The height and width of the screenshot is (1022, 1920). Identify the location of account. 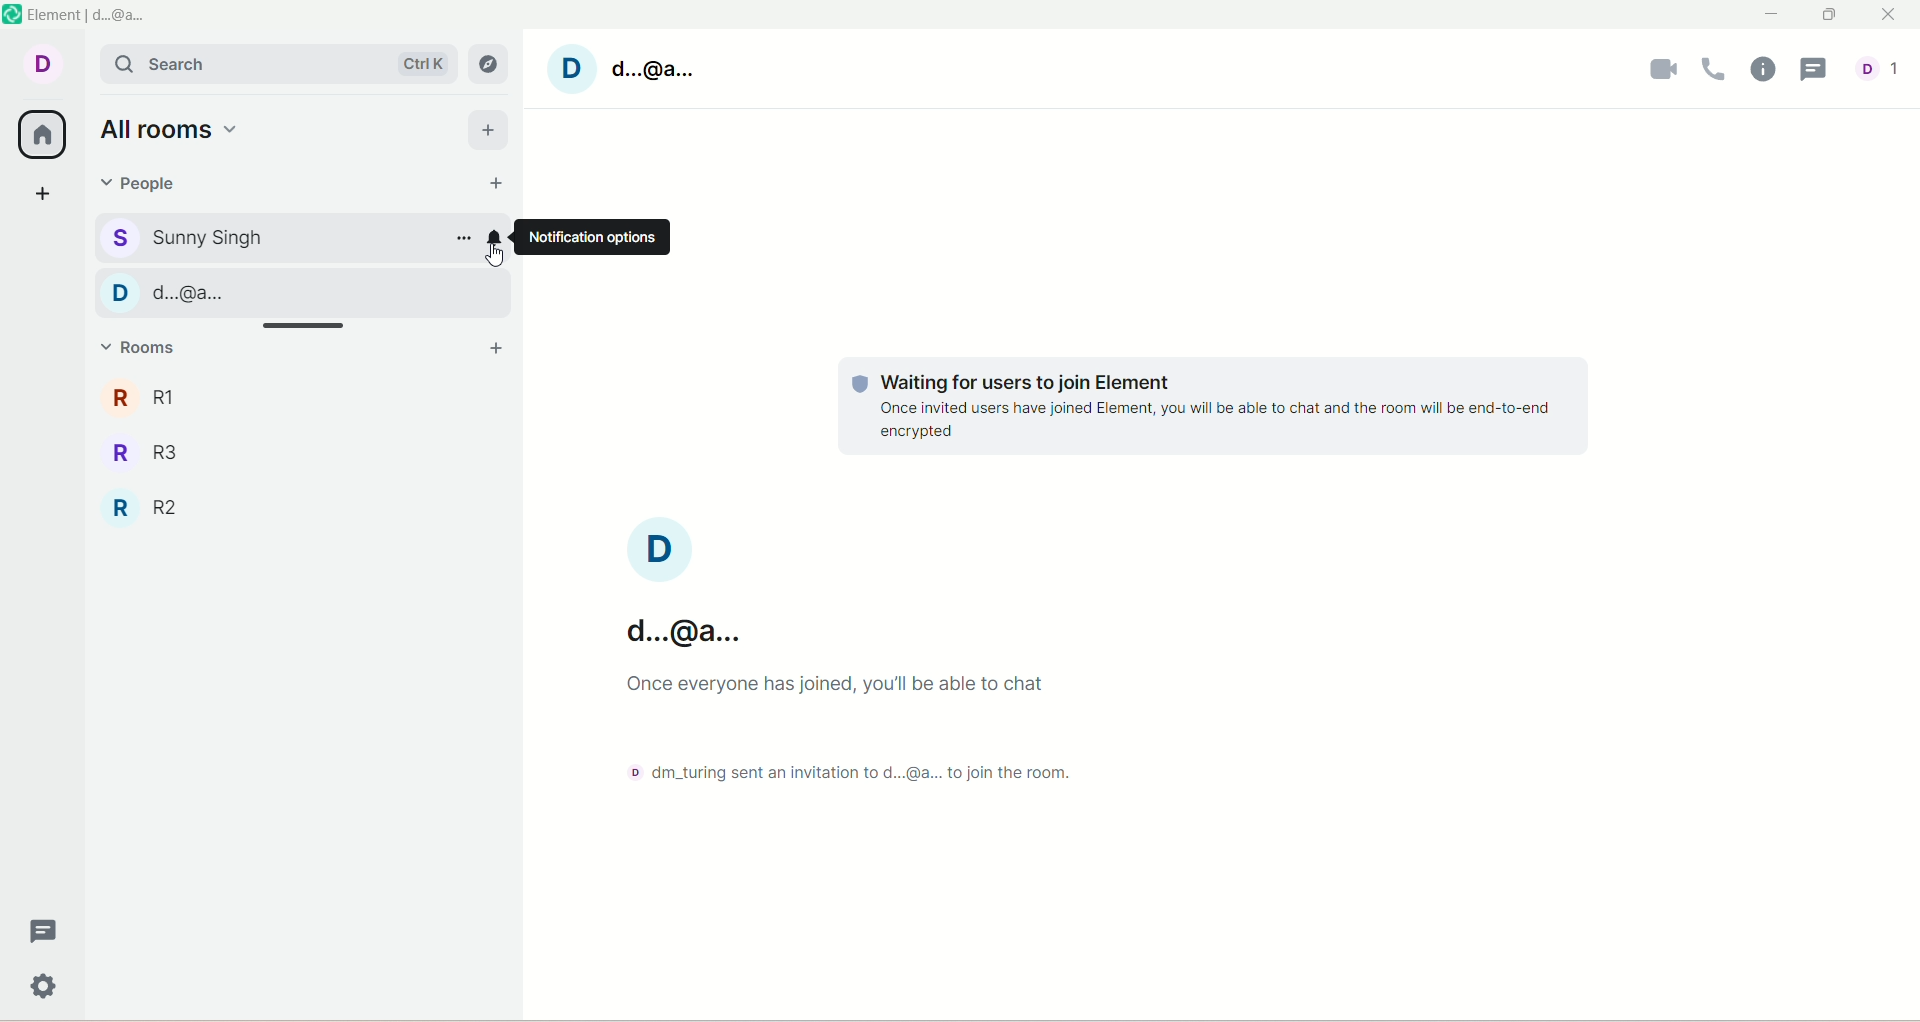
(665, 584).